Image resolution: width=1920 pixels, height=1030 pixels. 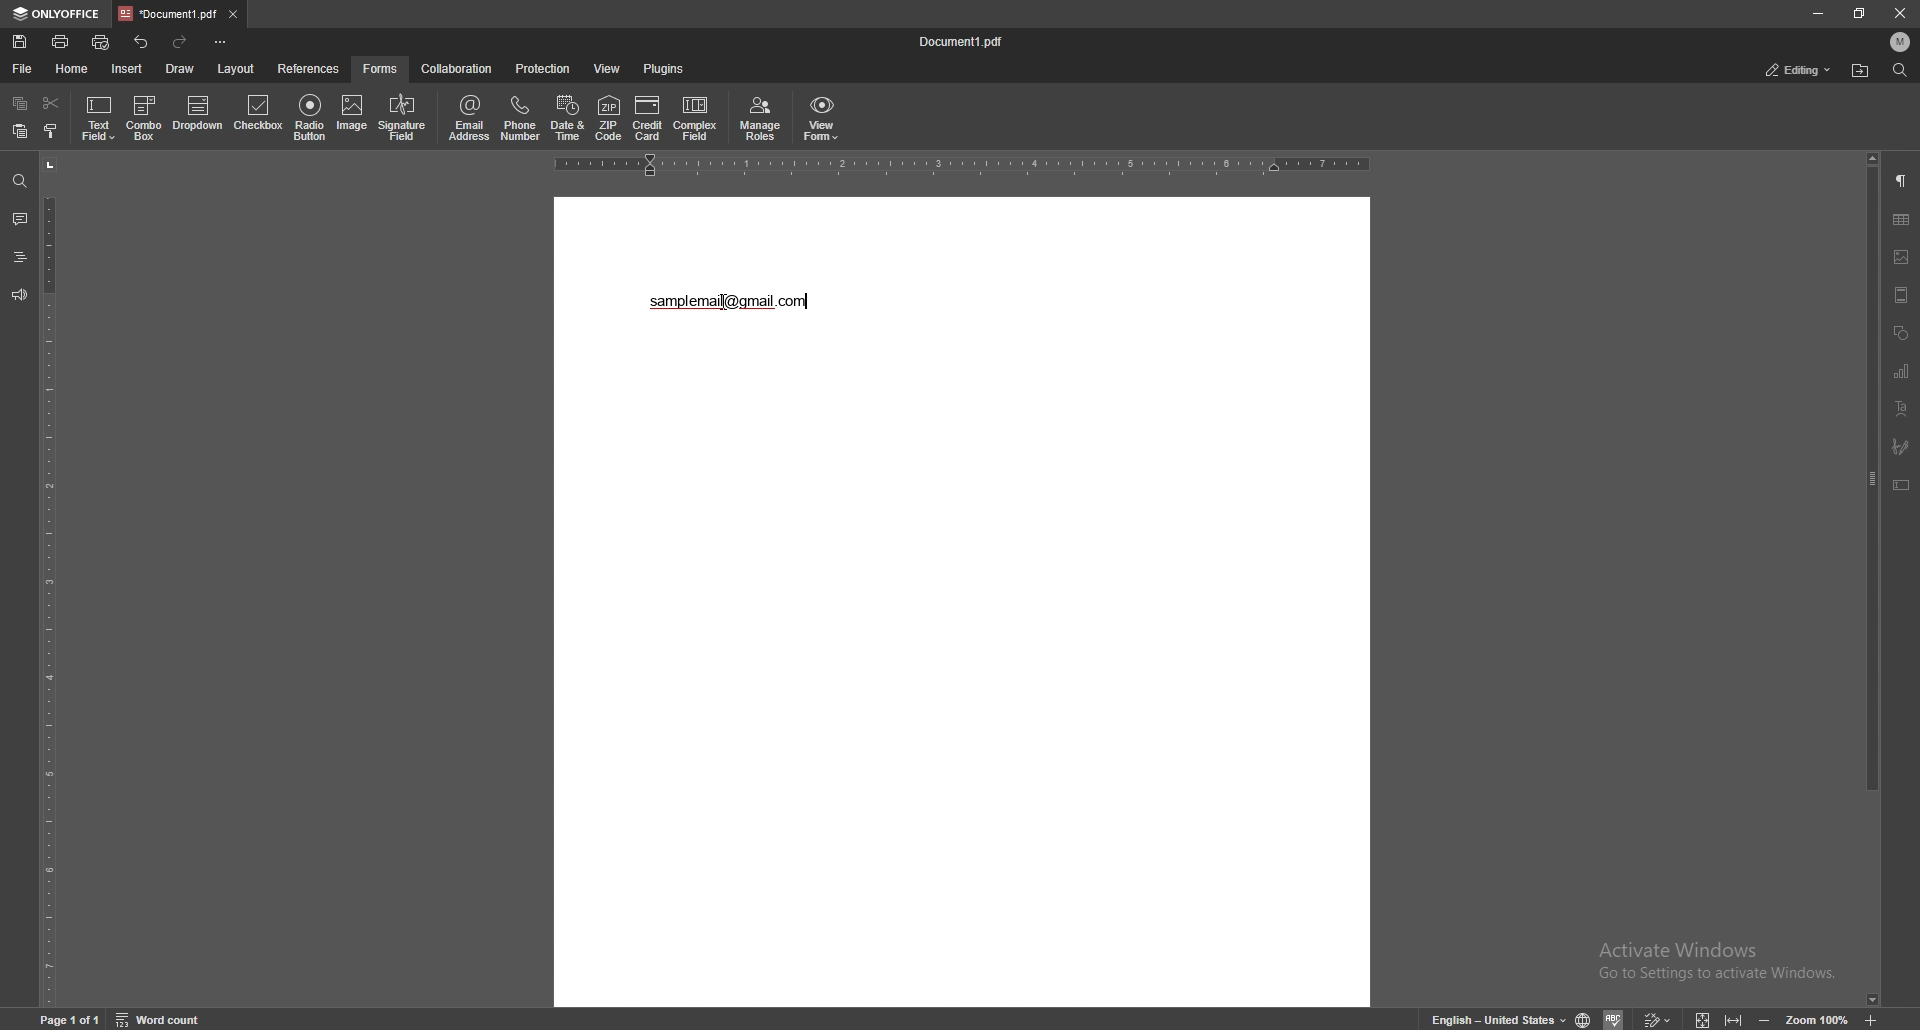 I want to click on redo, so click(x=183, y=42).